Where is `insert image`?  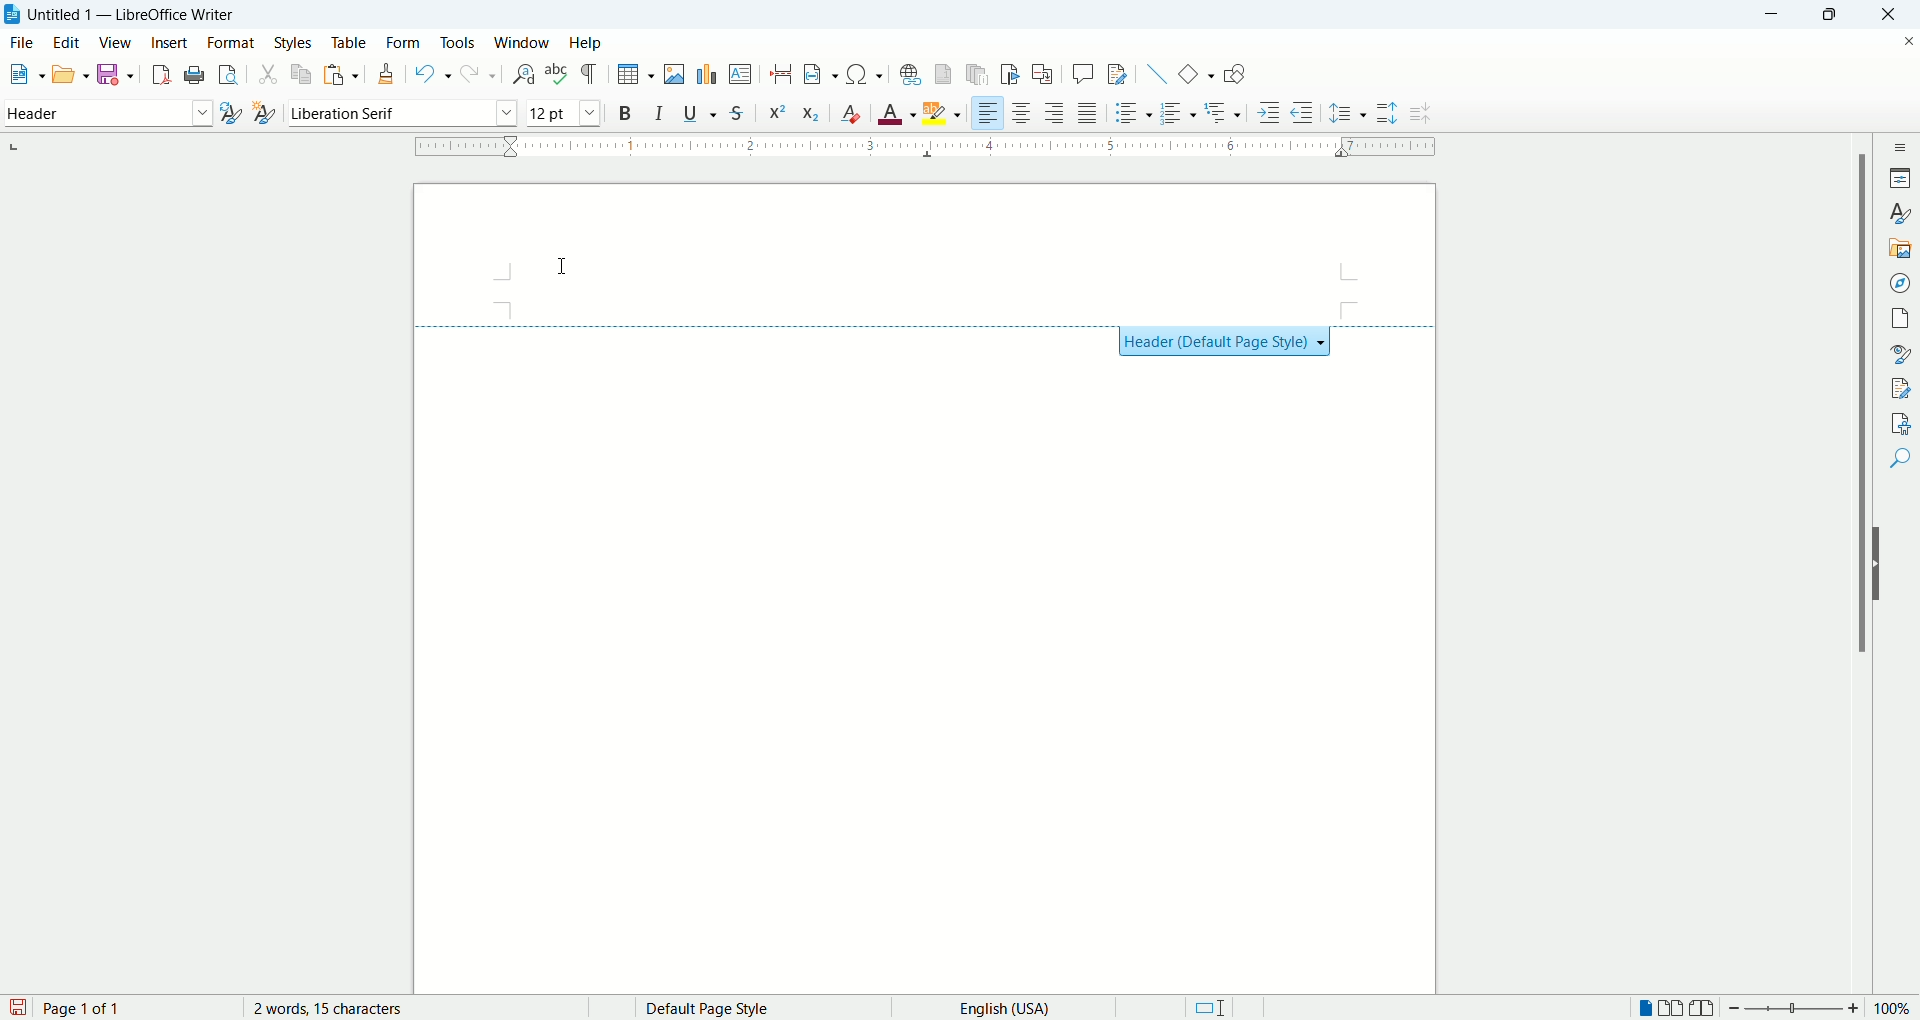
insert image is located at coordinates (674, 73).